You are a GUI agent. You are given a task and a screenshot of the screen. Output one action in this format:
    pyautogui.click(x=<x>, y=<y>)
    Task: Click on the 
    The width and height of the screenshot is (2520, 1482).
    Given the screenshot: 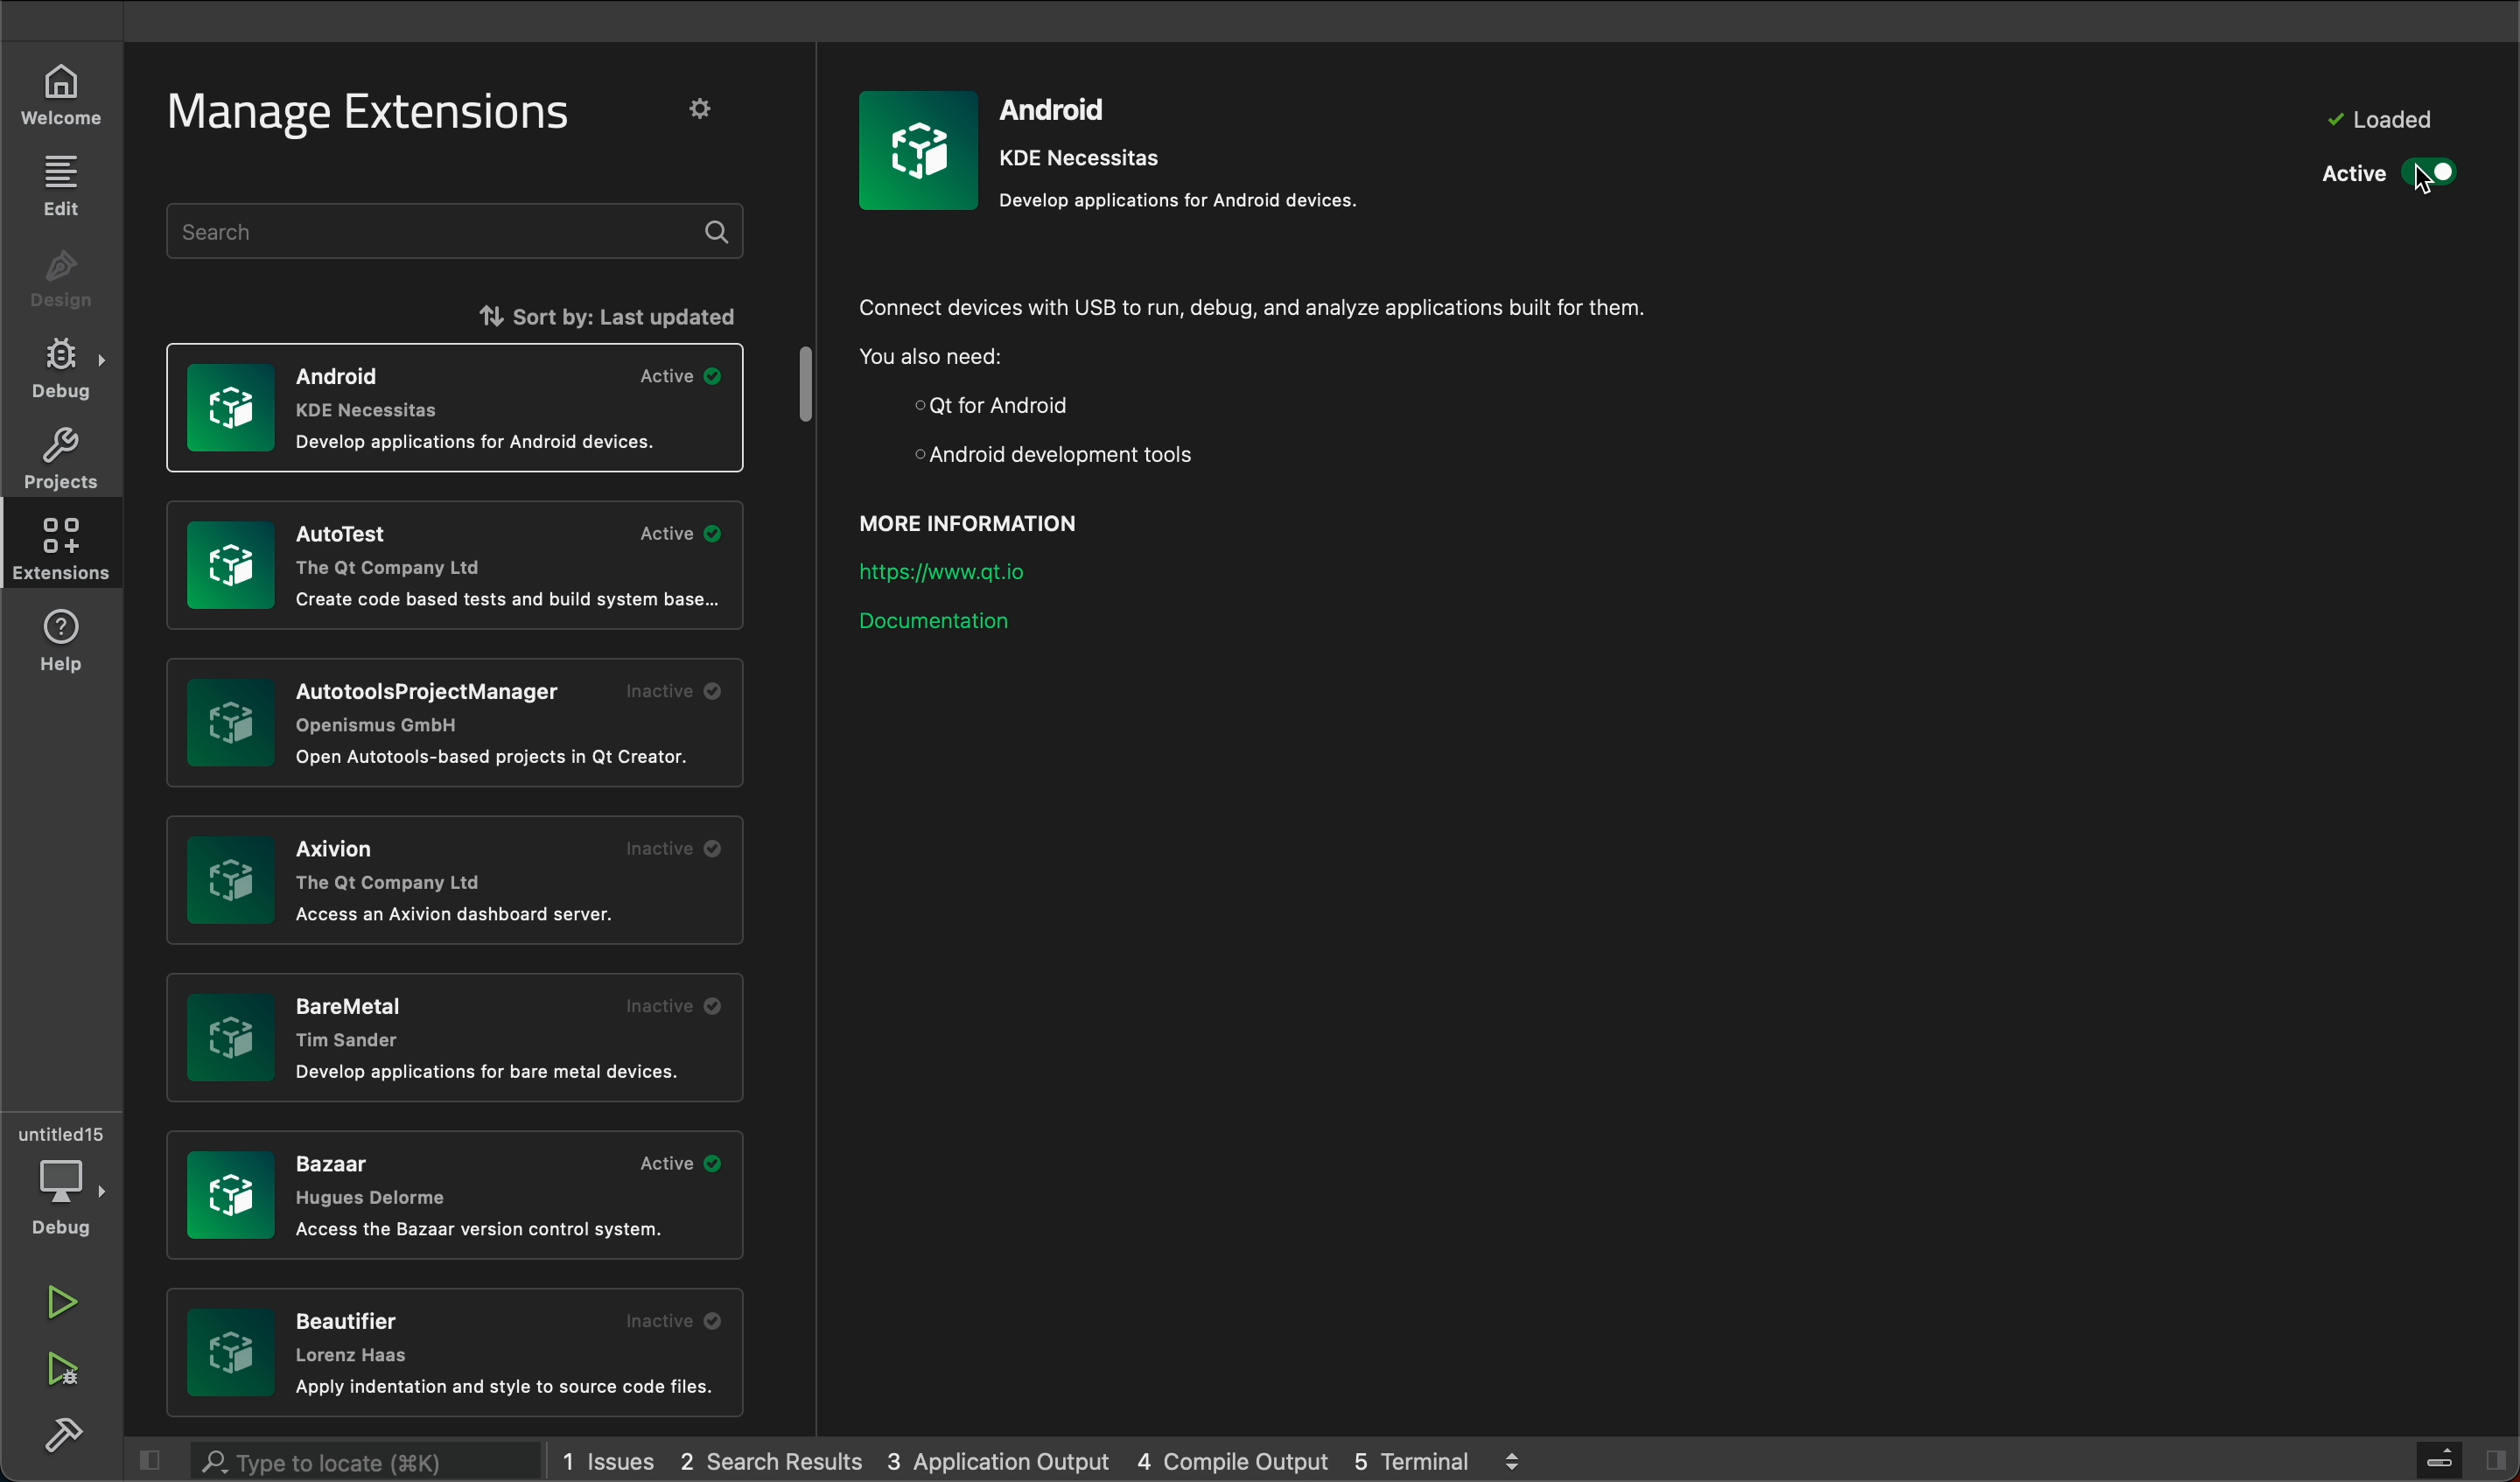 What is the action you would take?
    pyautogui.click(x=447, y=722)
    